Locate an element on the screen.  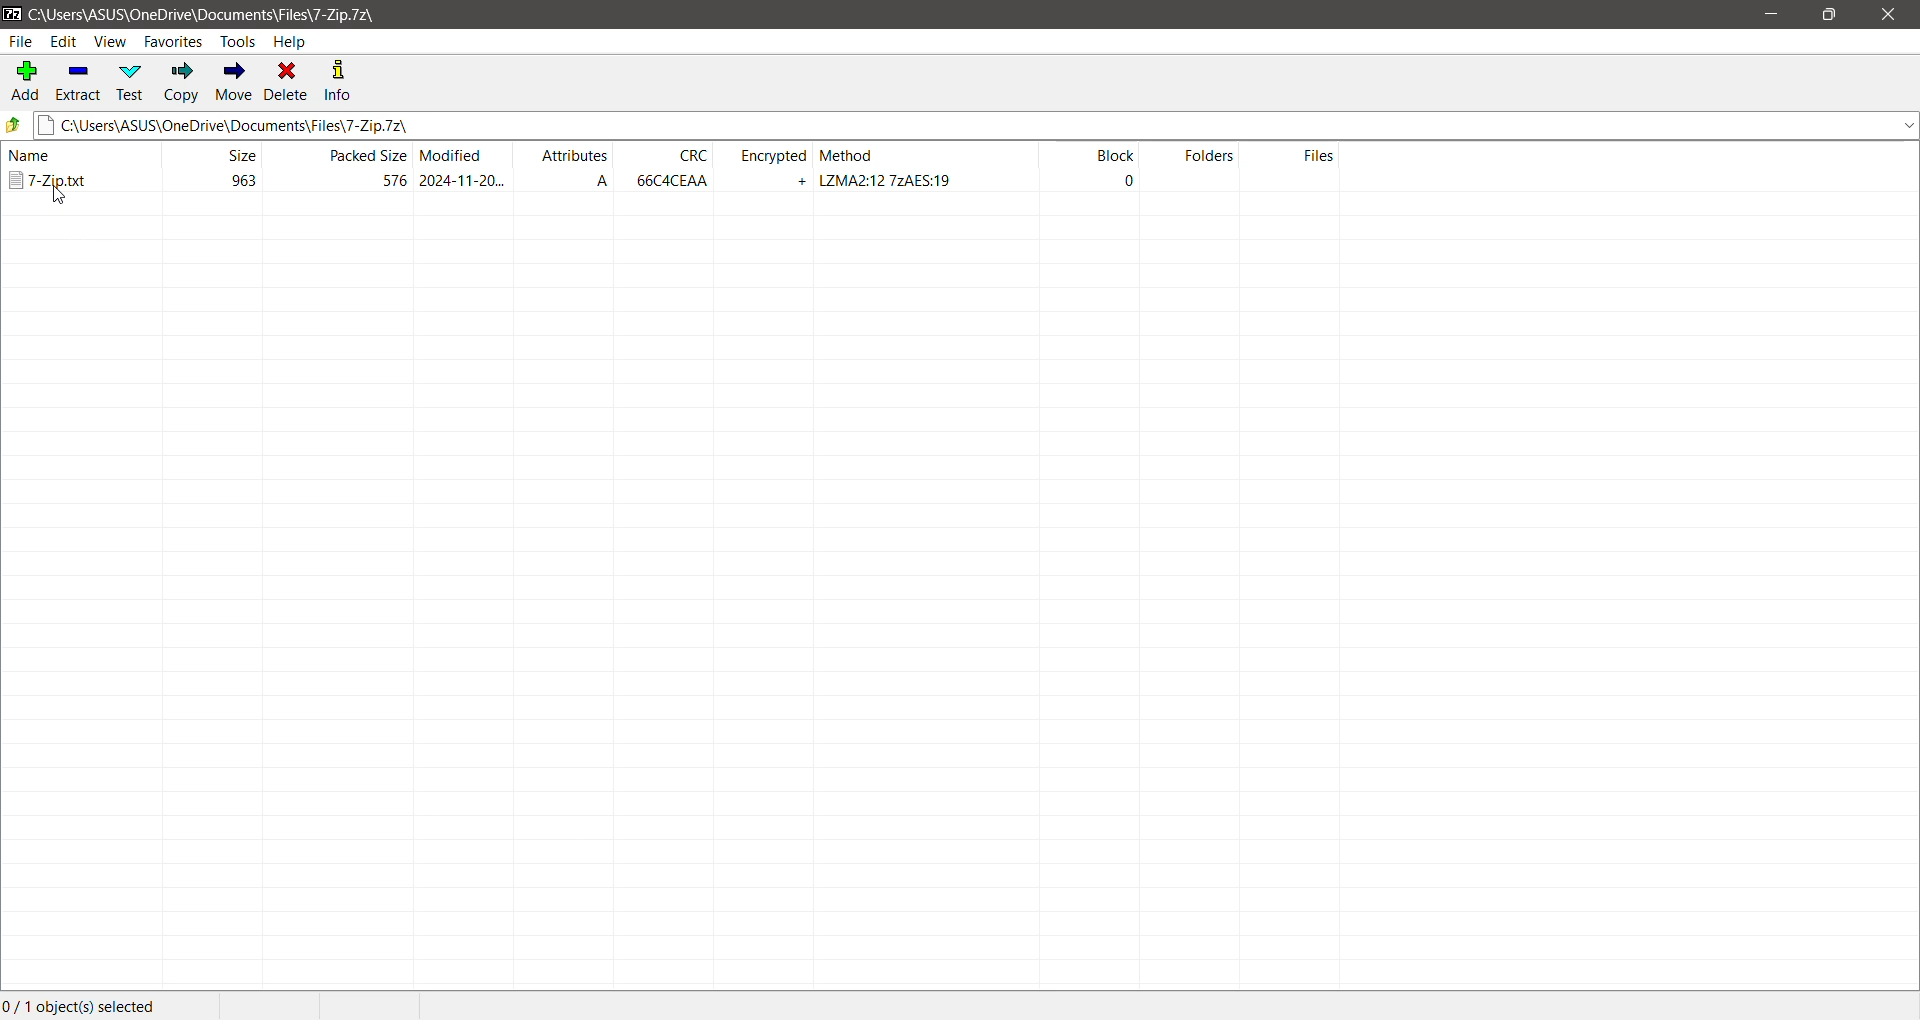
Copy is located at coordinates (181, 81).